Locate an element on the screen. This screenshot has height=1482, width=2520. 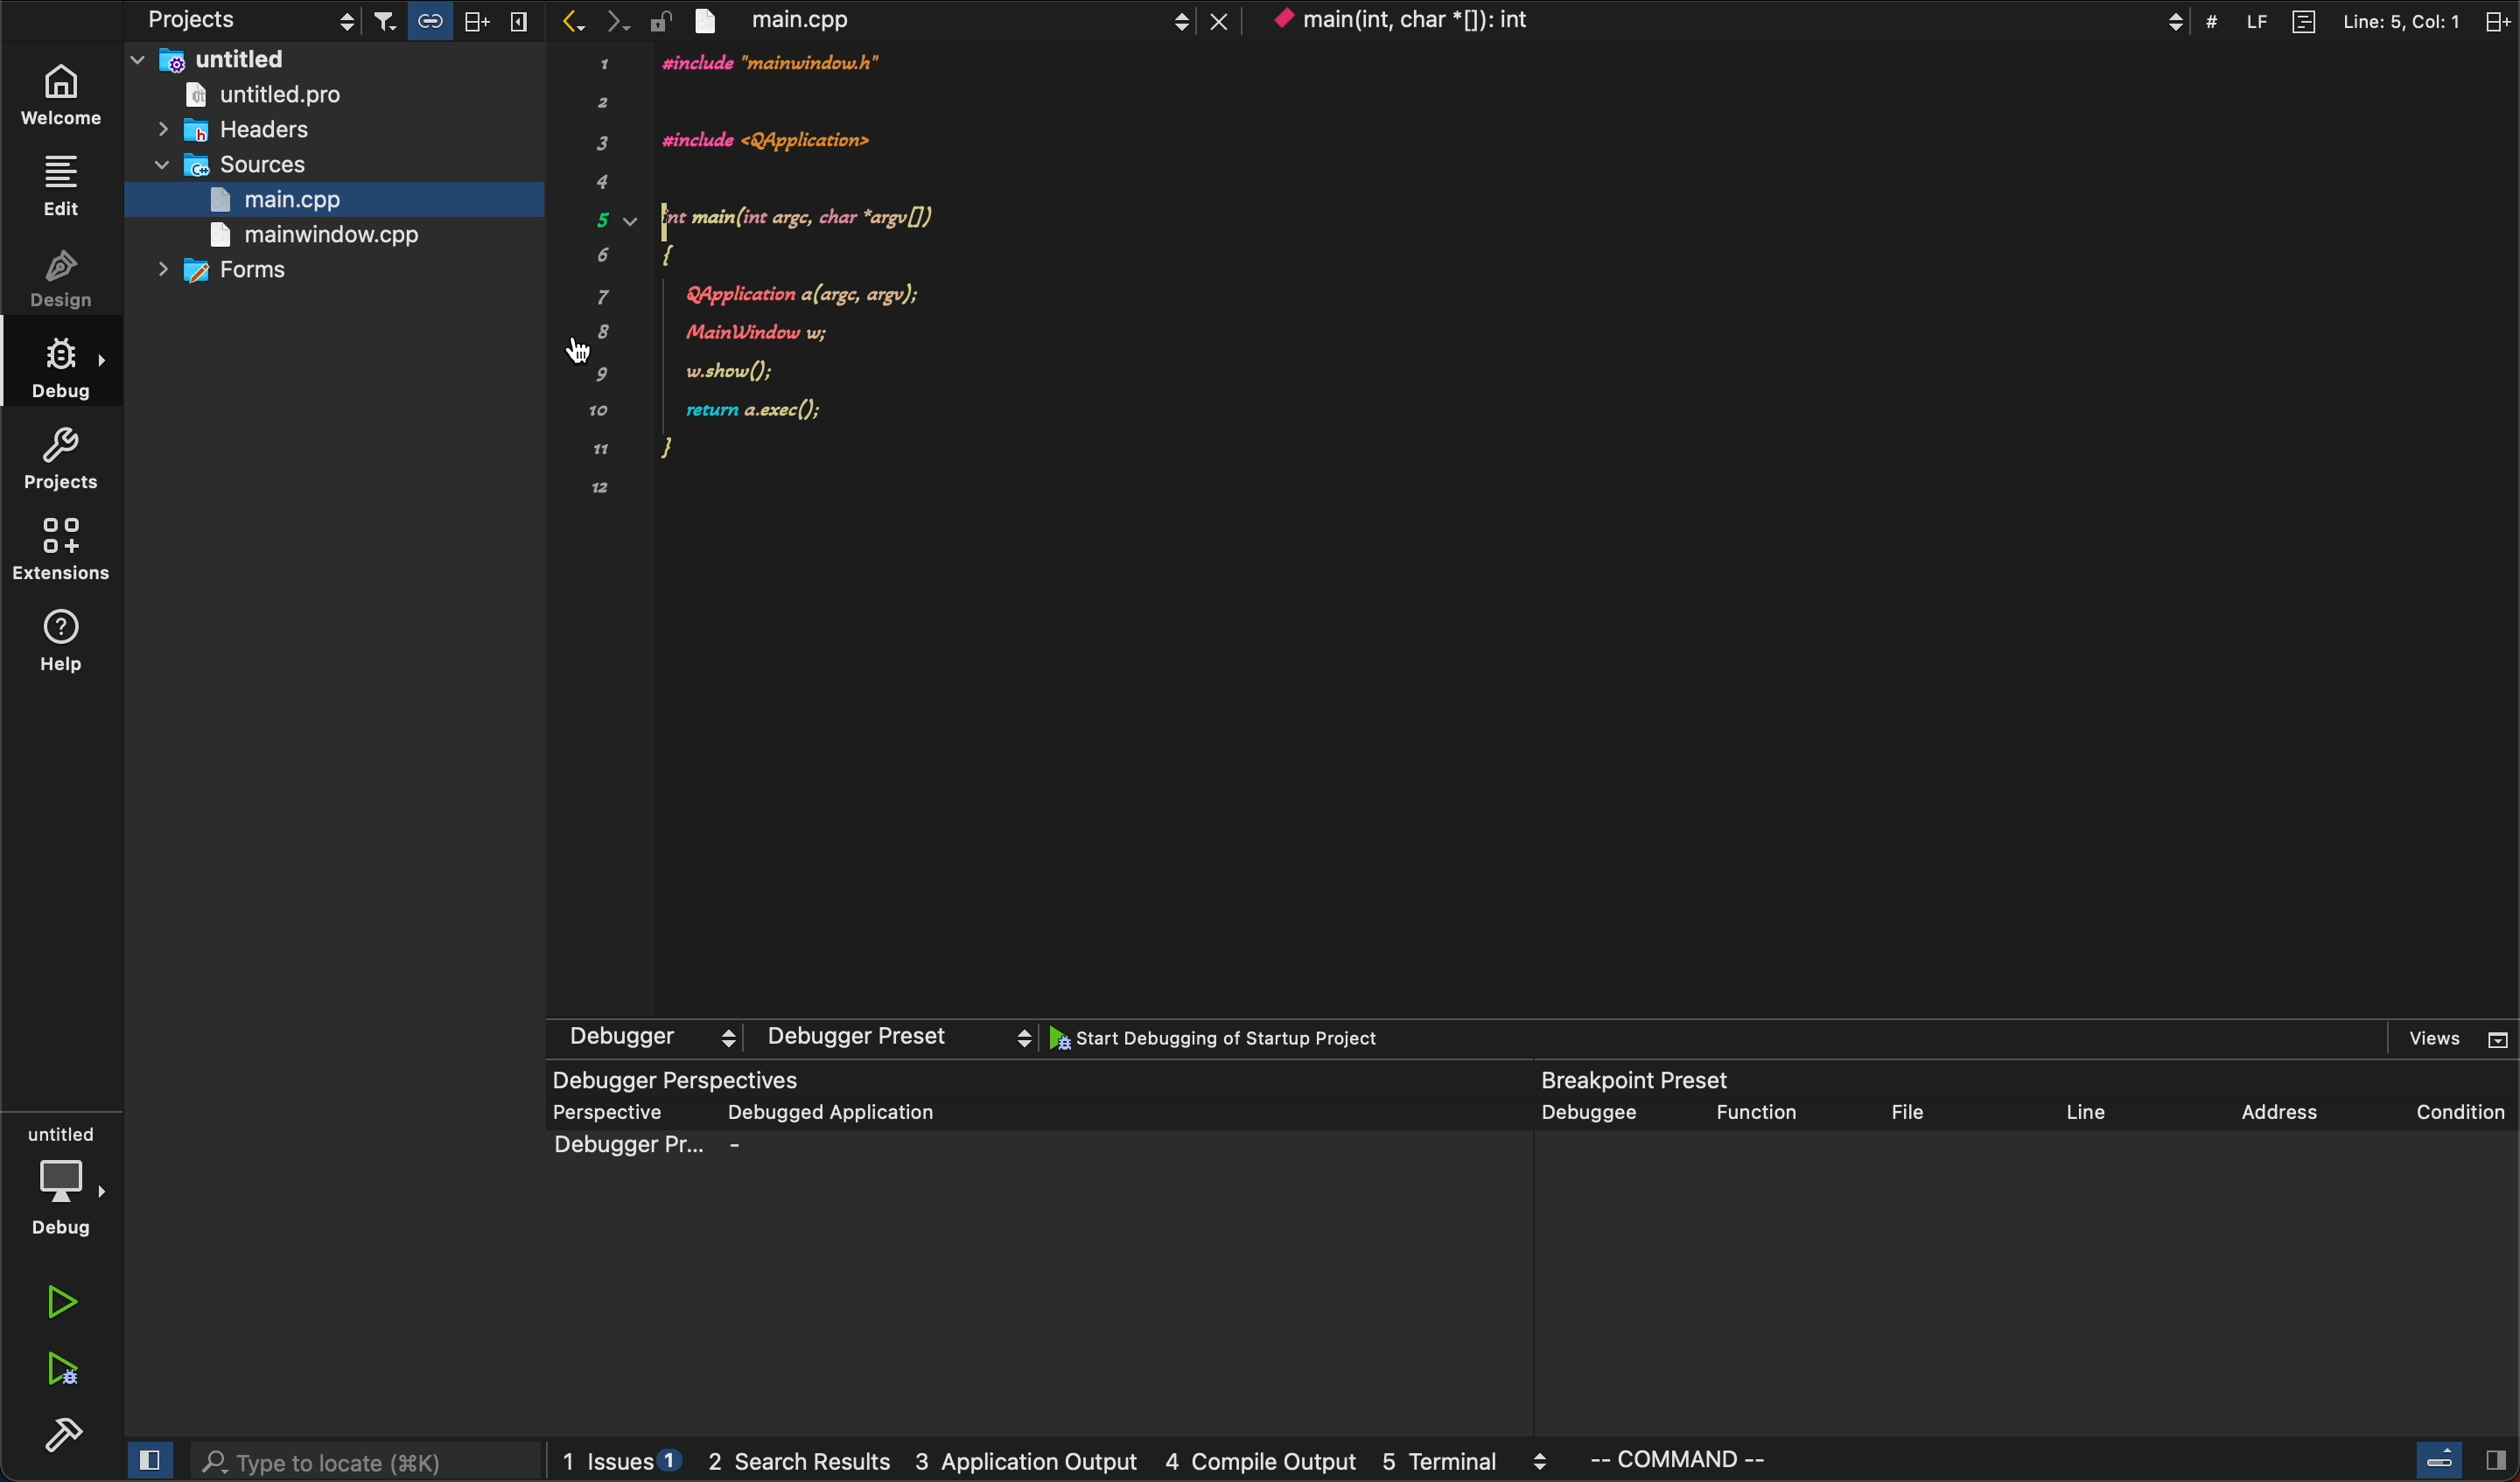
context is located at coordinates (1724, 19).